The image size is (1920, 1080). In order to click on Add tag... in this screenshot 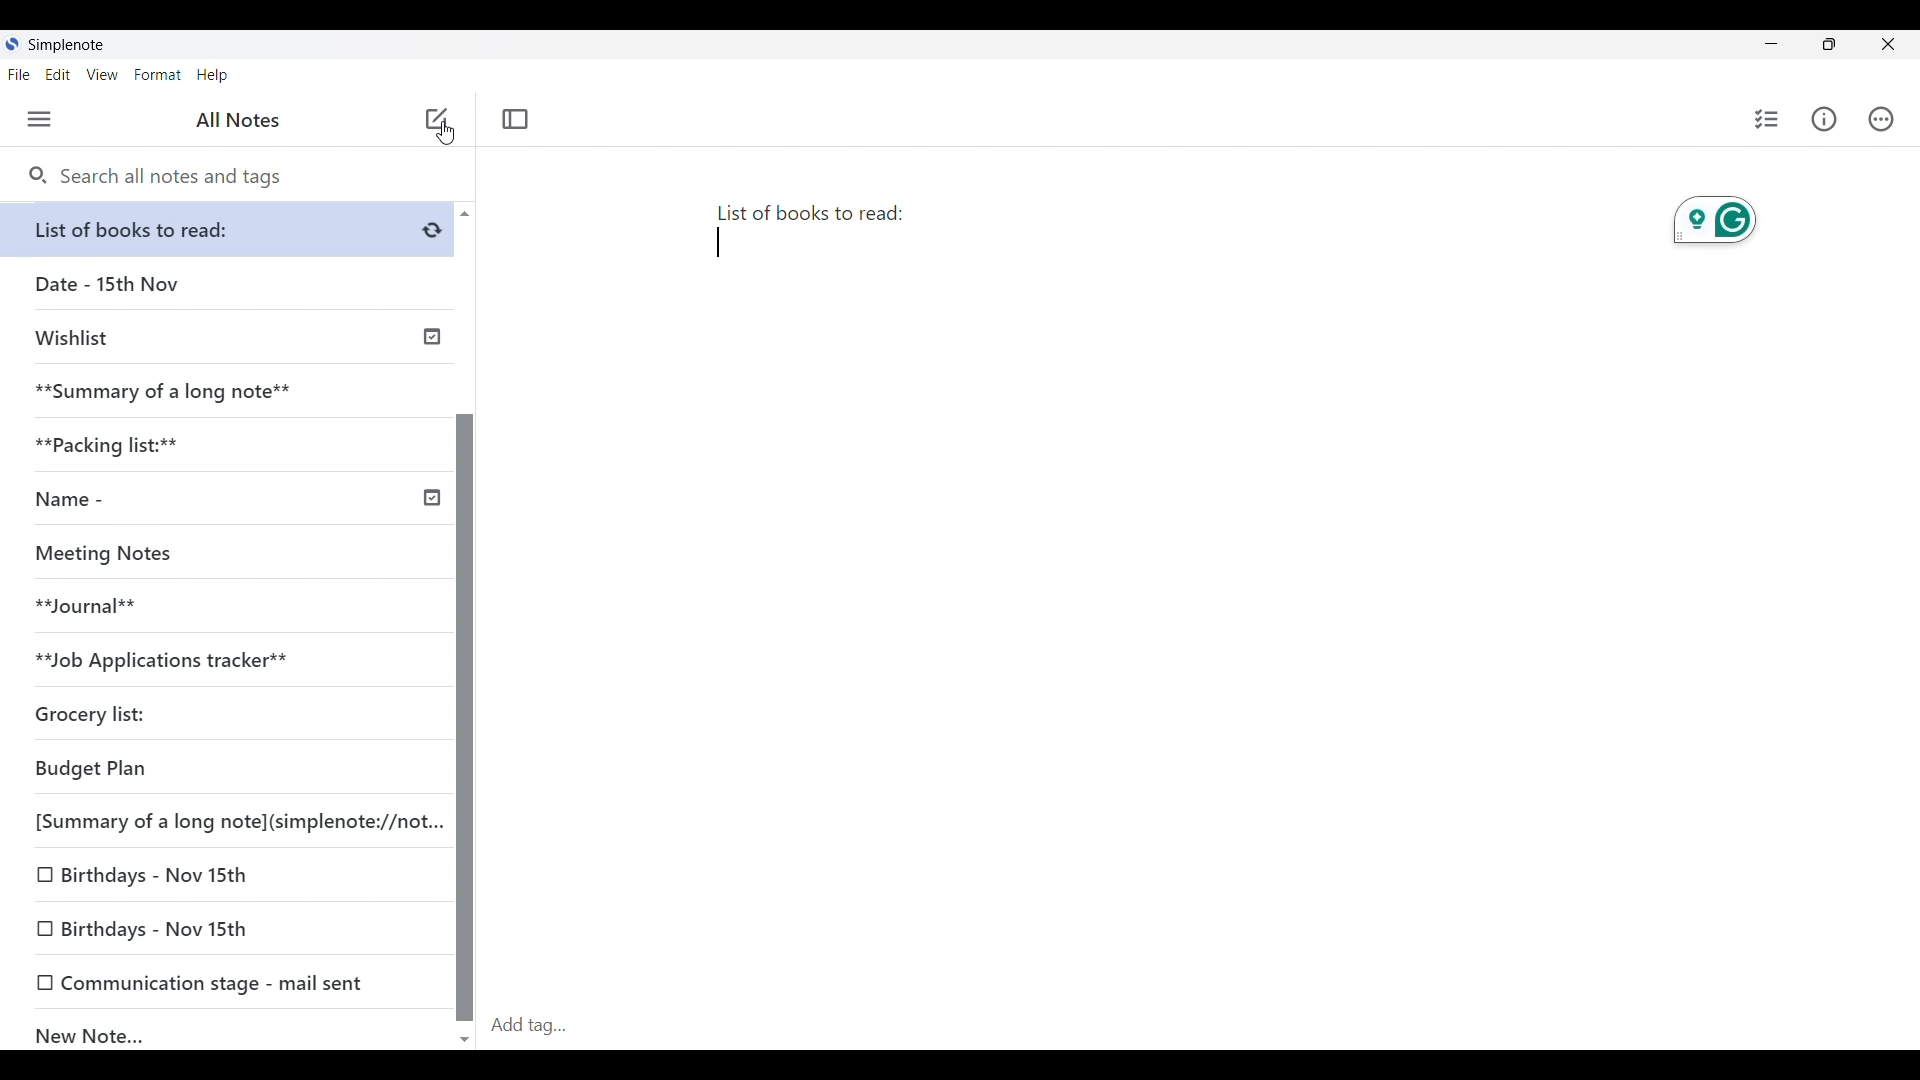, I will do `click(541, 1025)`.